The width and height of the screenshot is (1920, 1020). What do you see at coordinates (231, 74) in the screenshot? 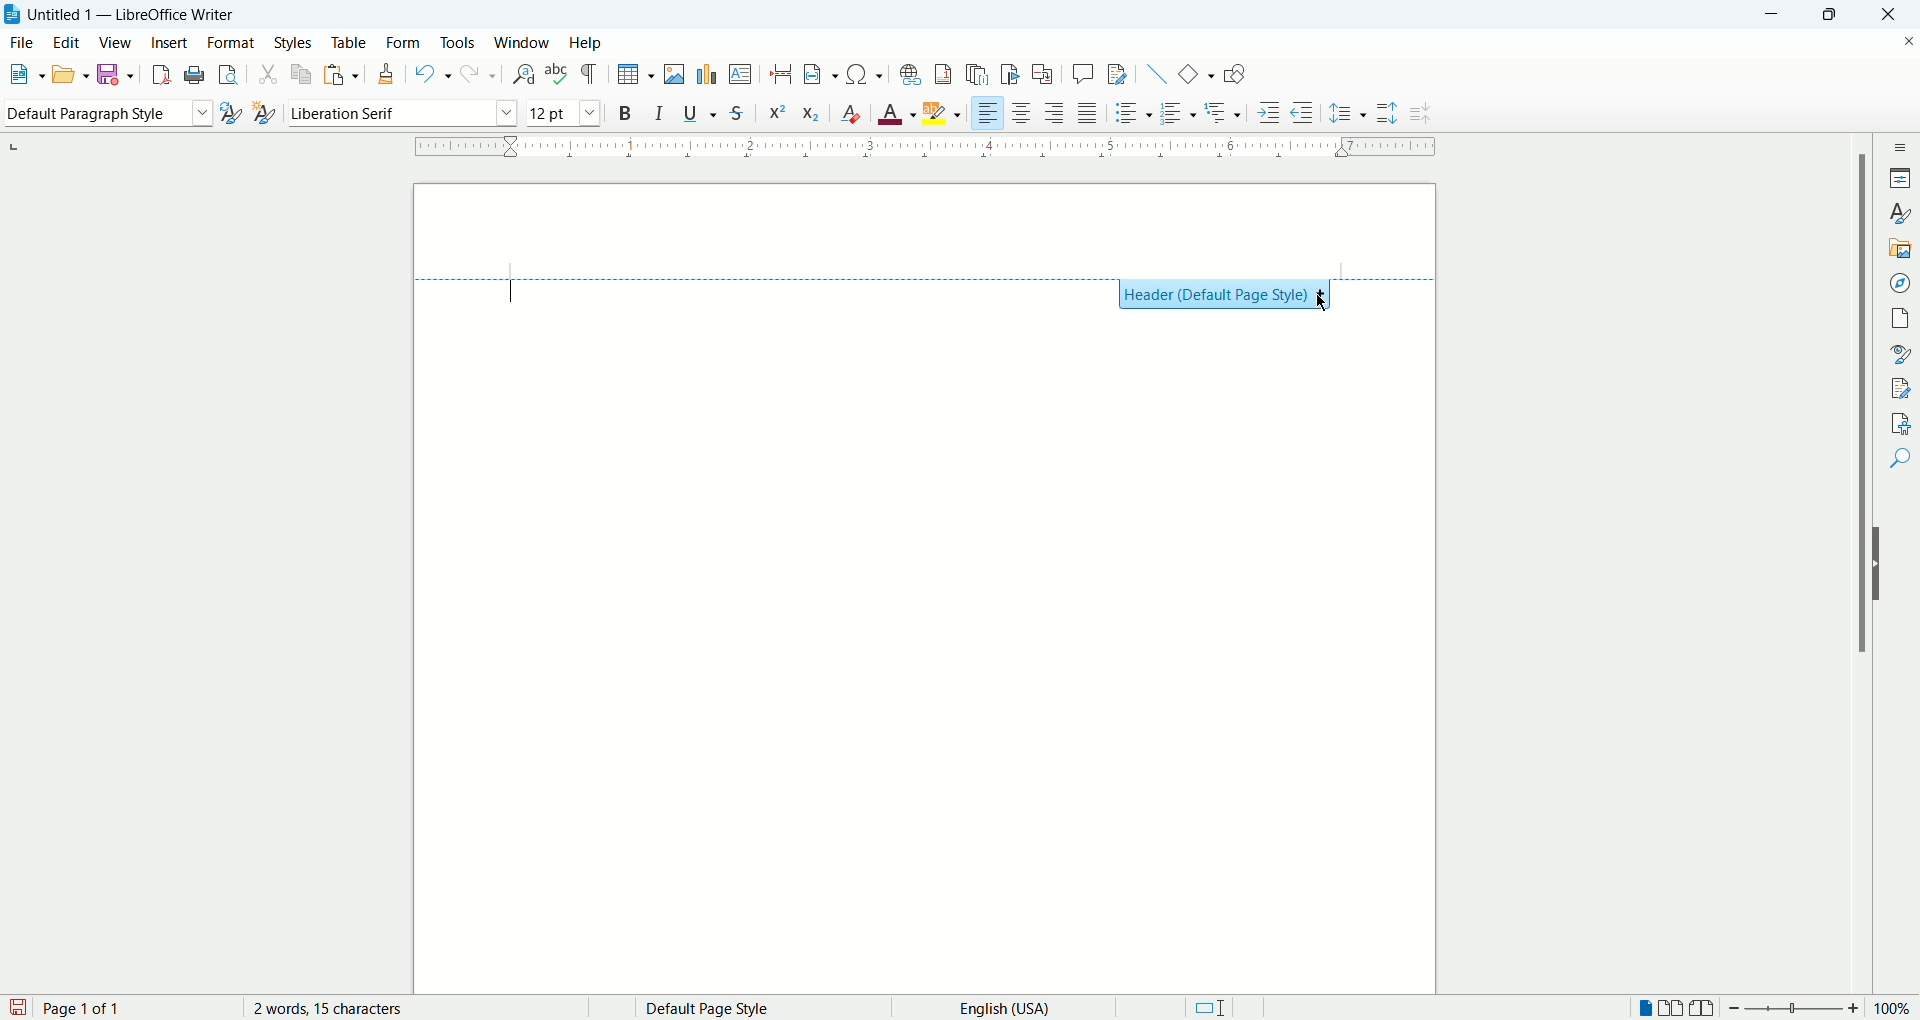
I see `print preview` at bounding box center [231, 74].